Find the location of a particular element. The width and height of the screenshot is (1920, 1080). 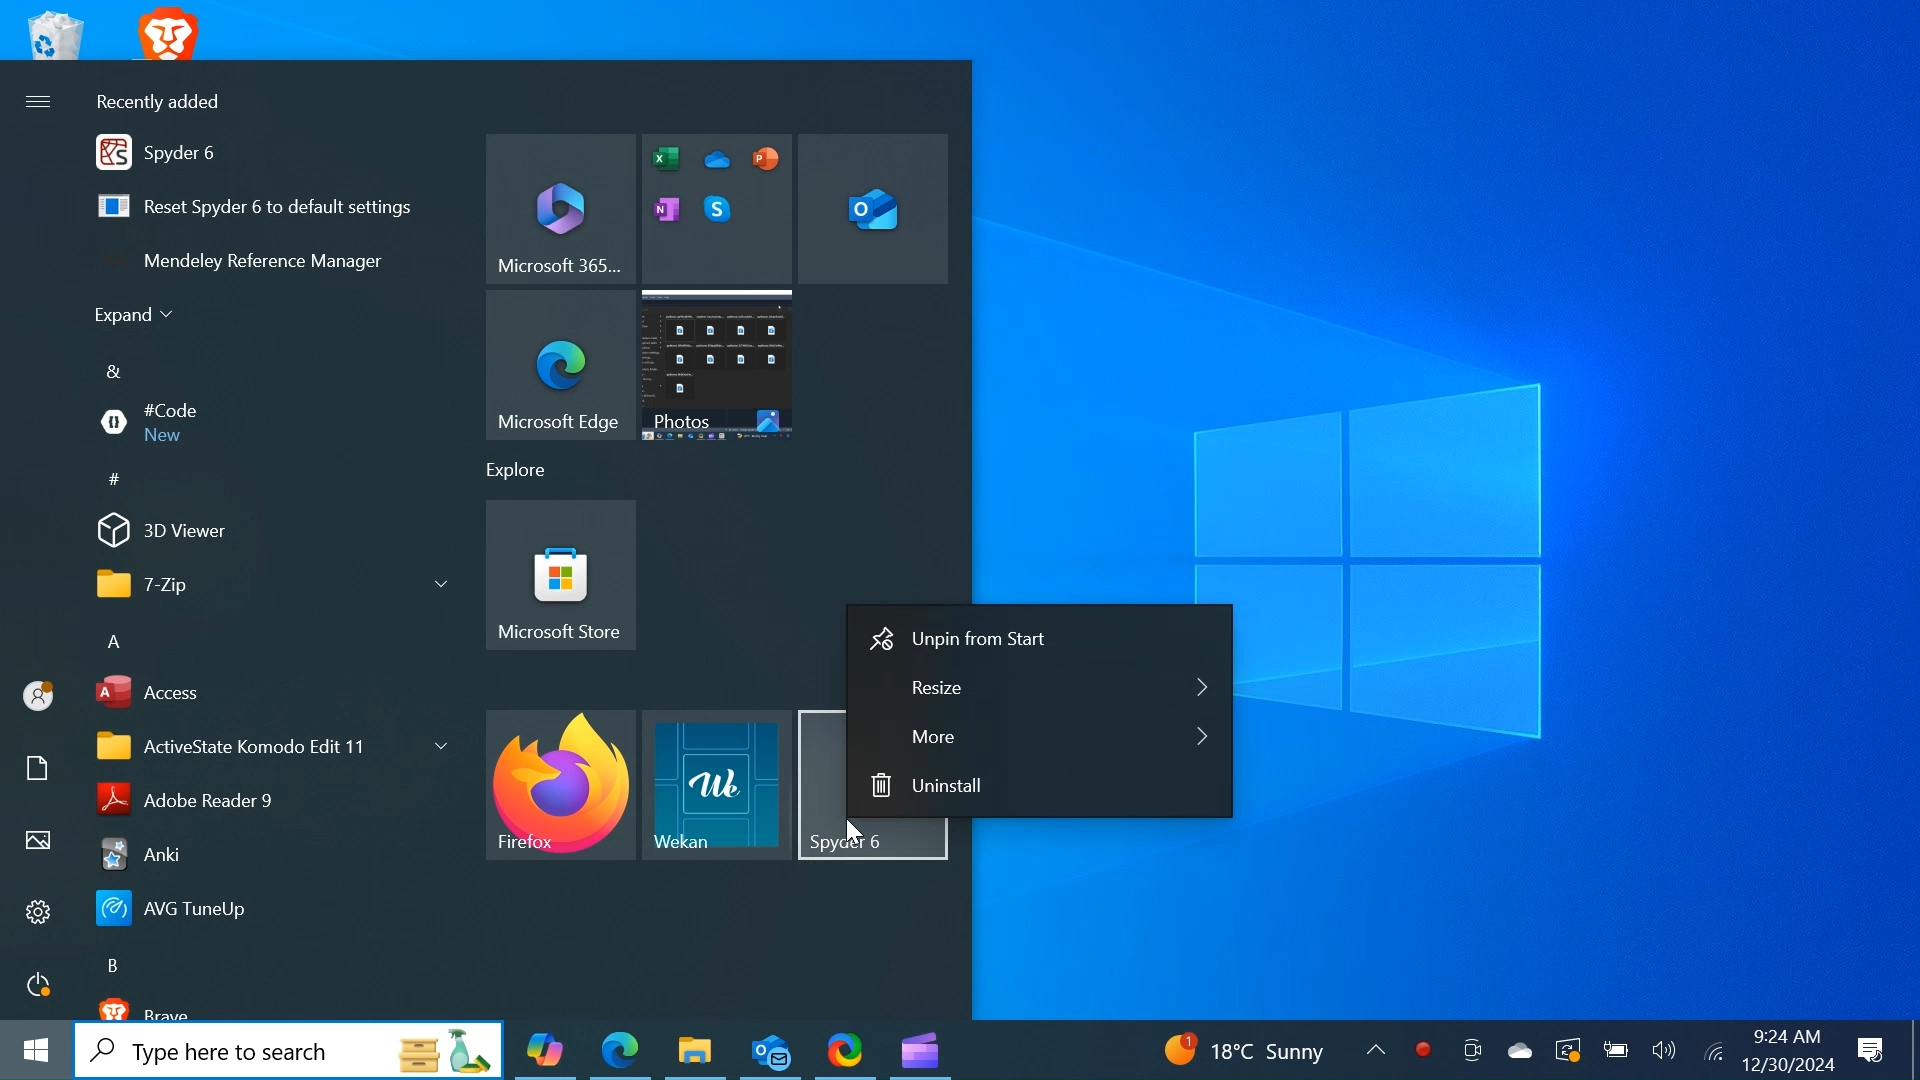

Spyder 6 is located at coordinates (273, 151).